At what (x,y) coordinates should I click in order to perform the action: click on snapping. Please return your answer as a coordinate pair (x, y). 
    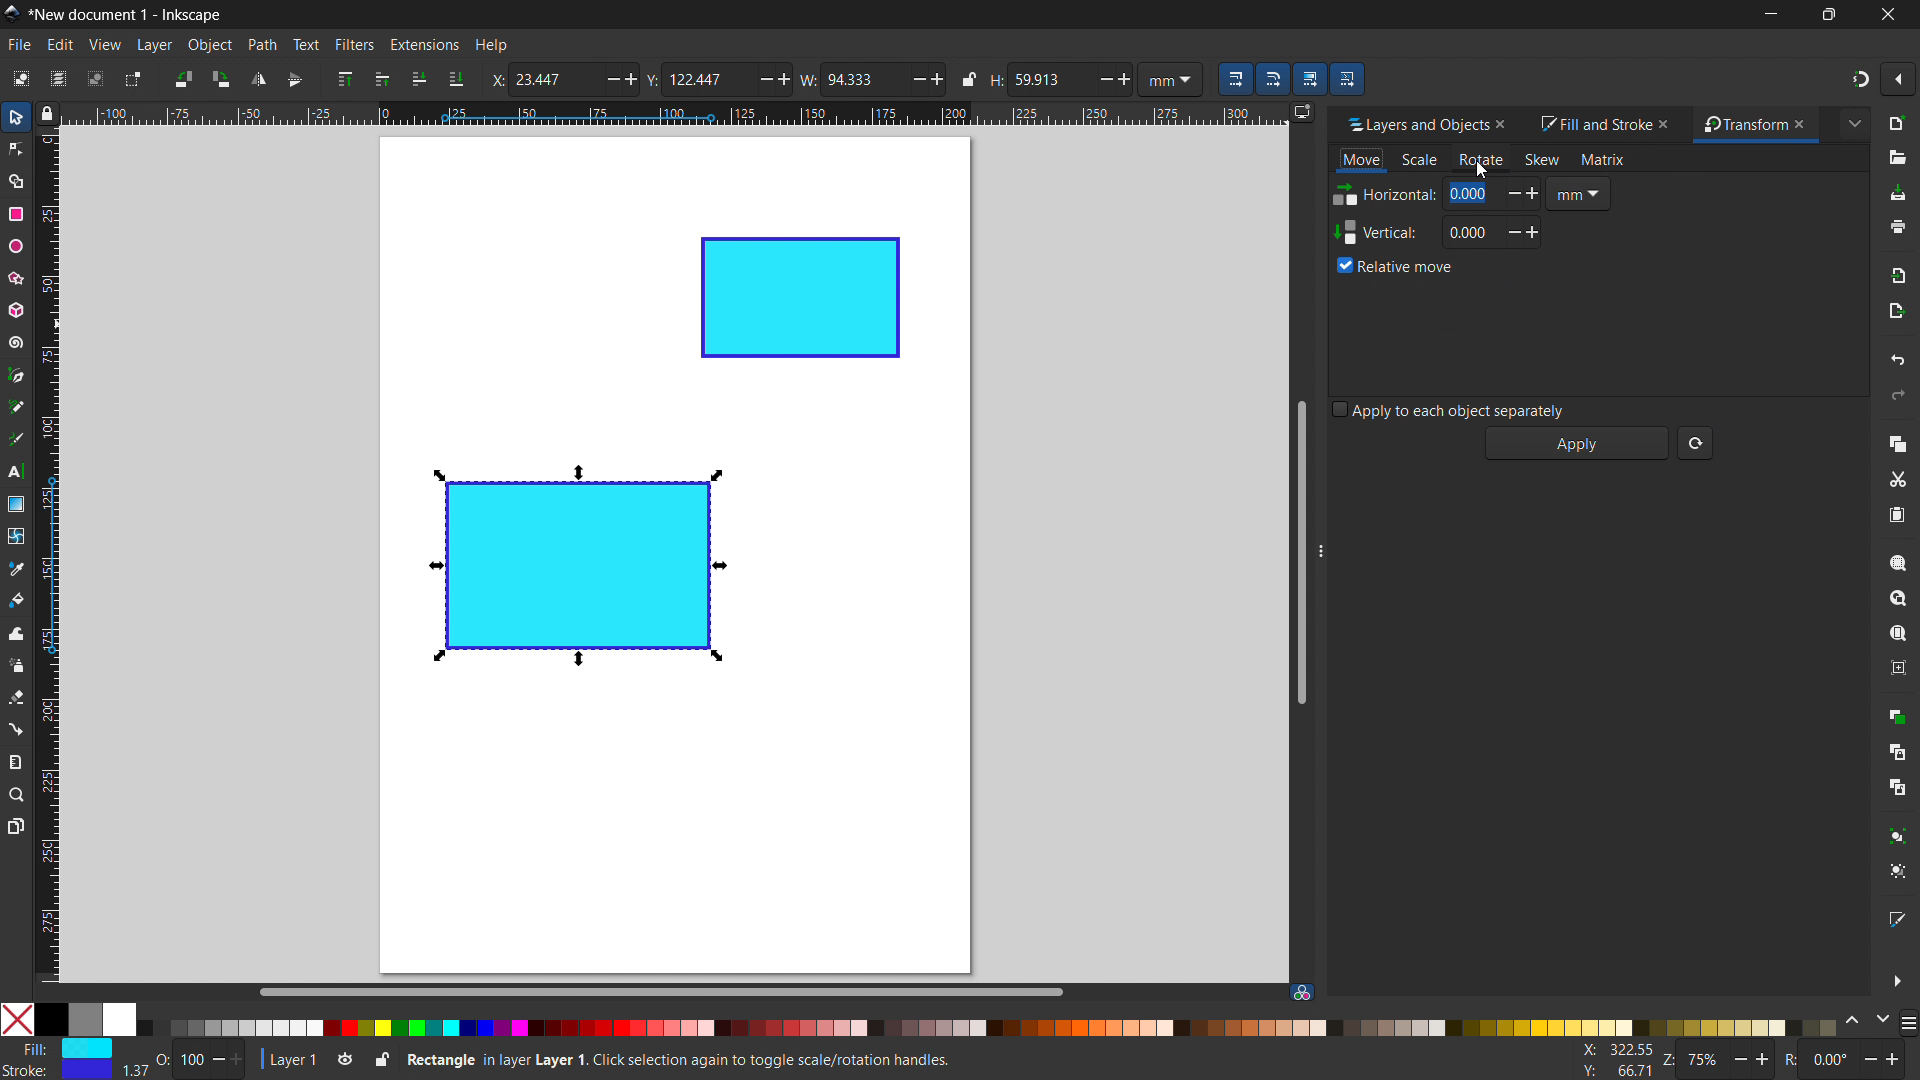
    Looking at the image, I should click on (1861, 79).